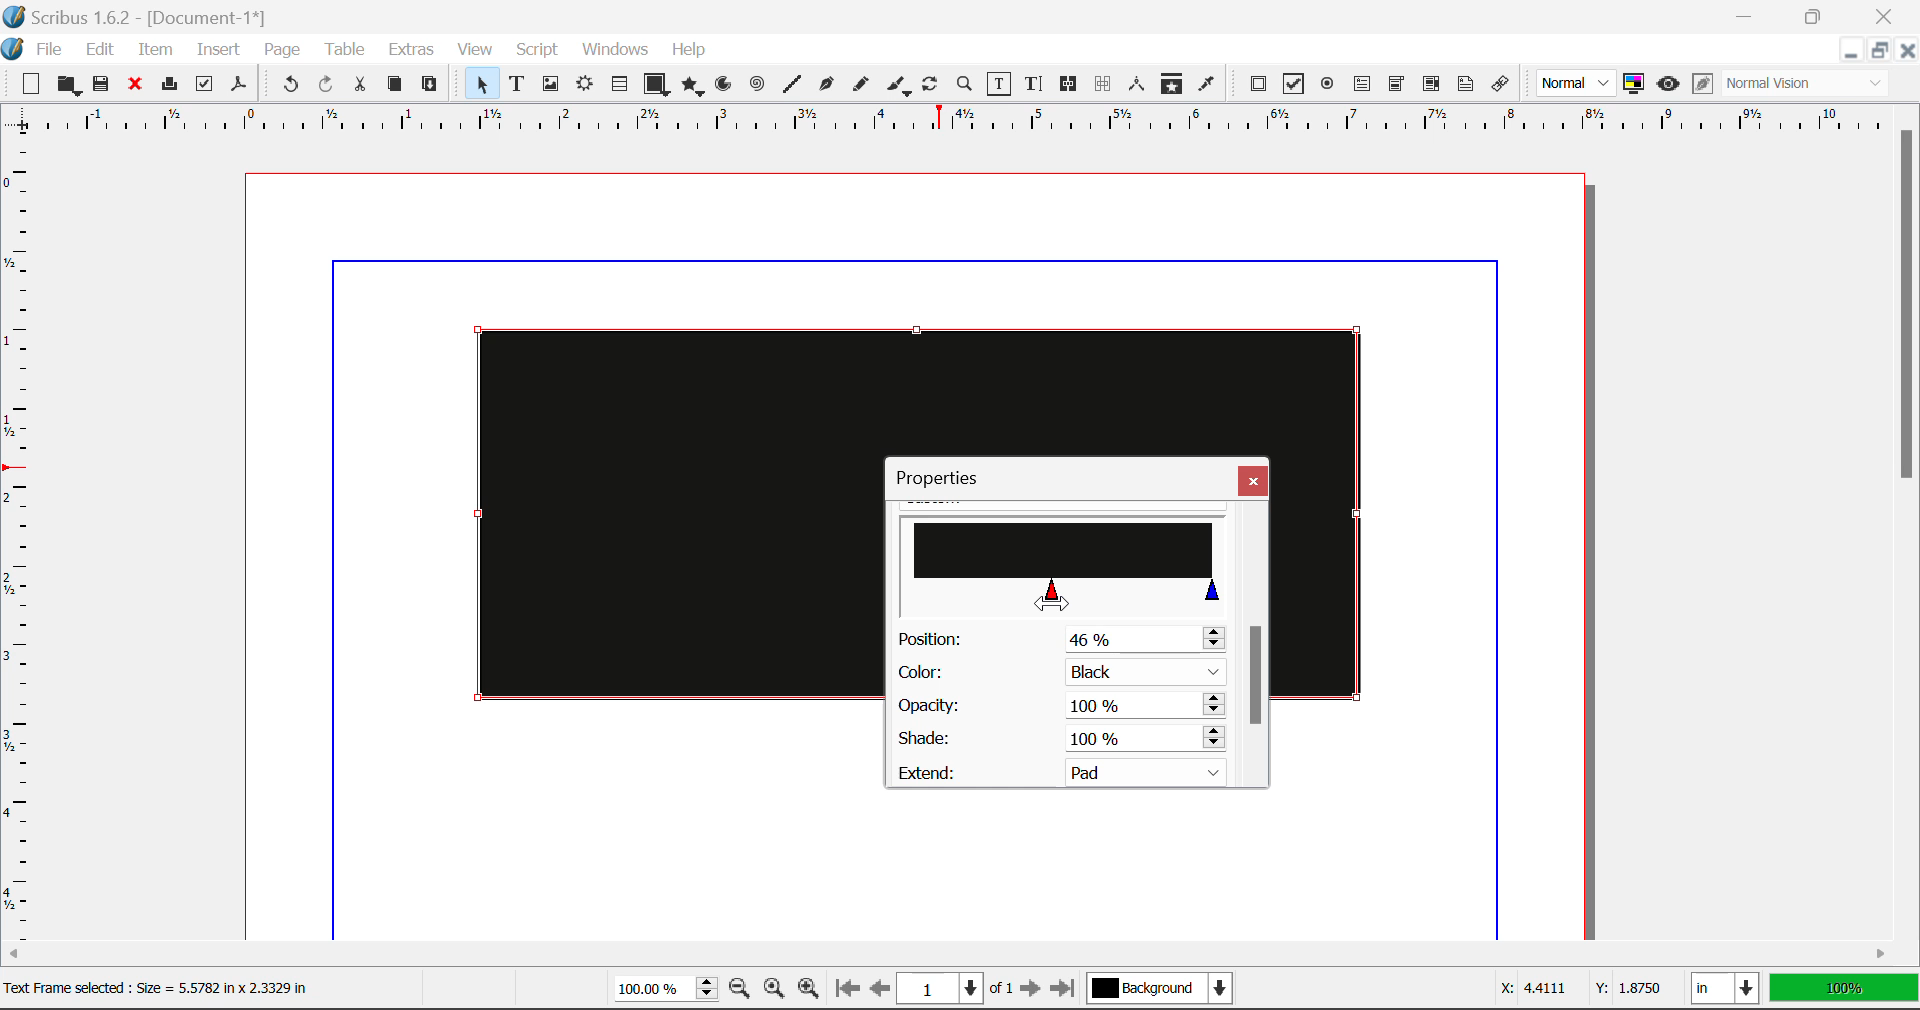  I want to click on Scroll Bar, so click(949, 957).